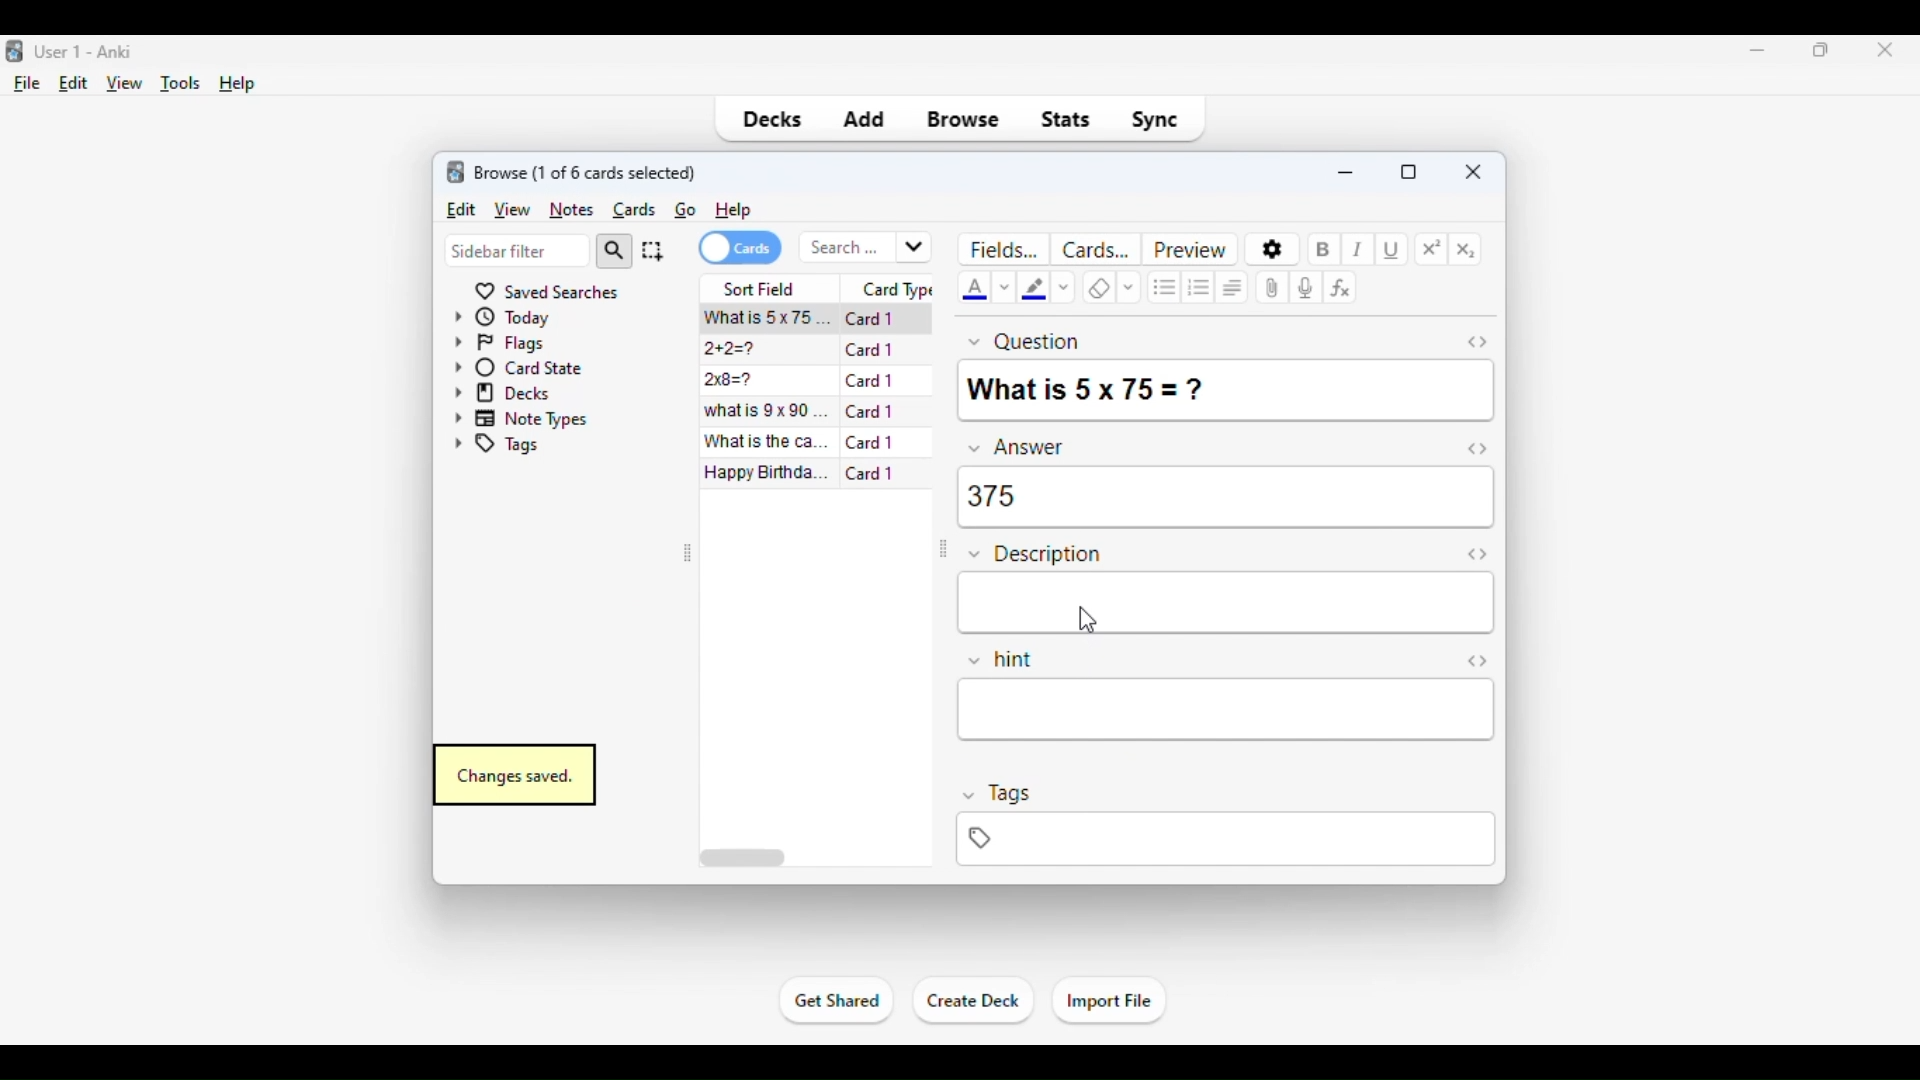  I want to click on Toggle HTML editor, so click(1477, 661).